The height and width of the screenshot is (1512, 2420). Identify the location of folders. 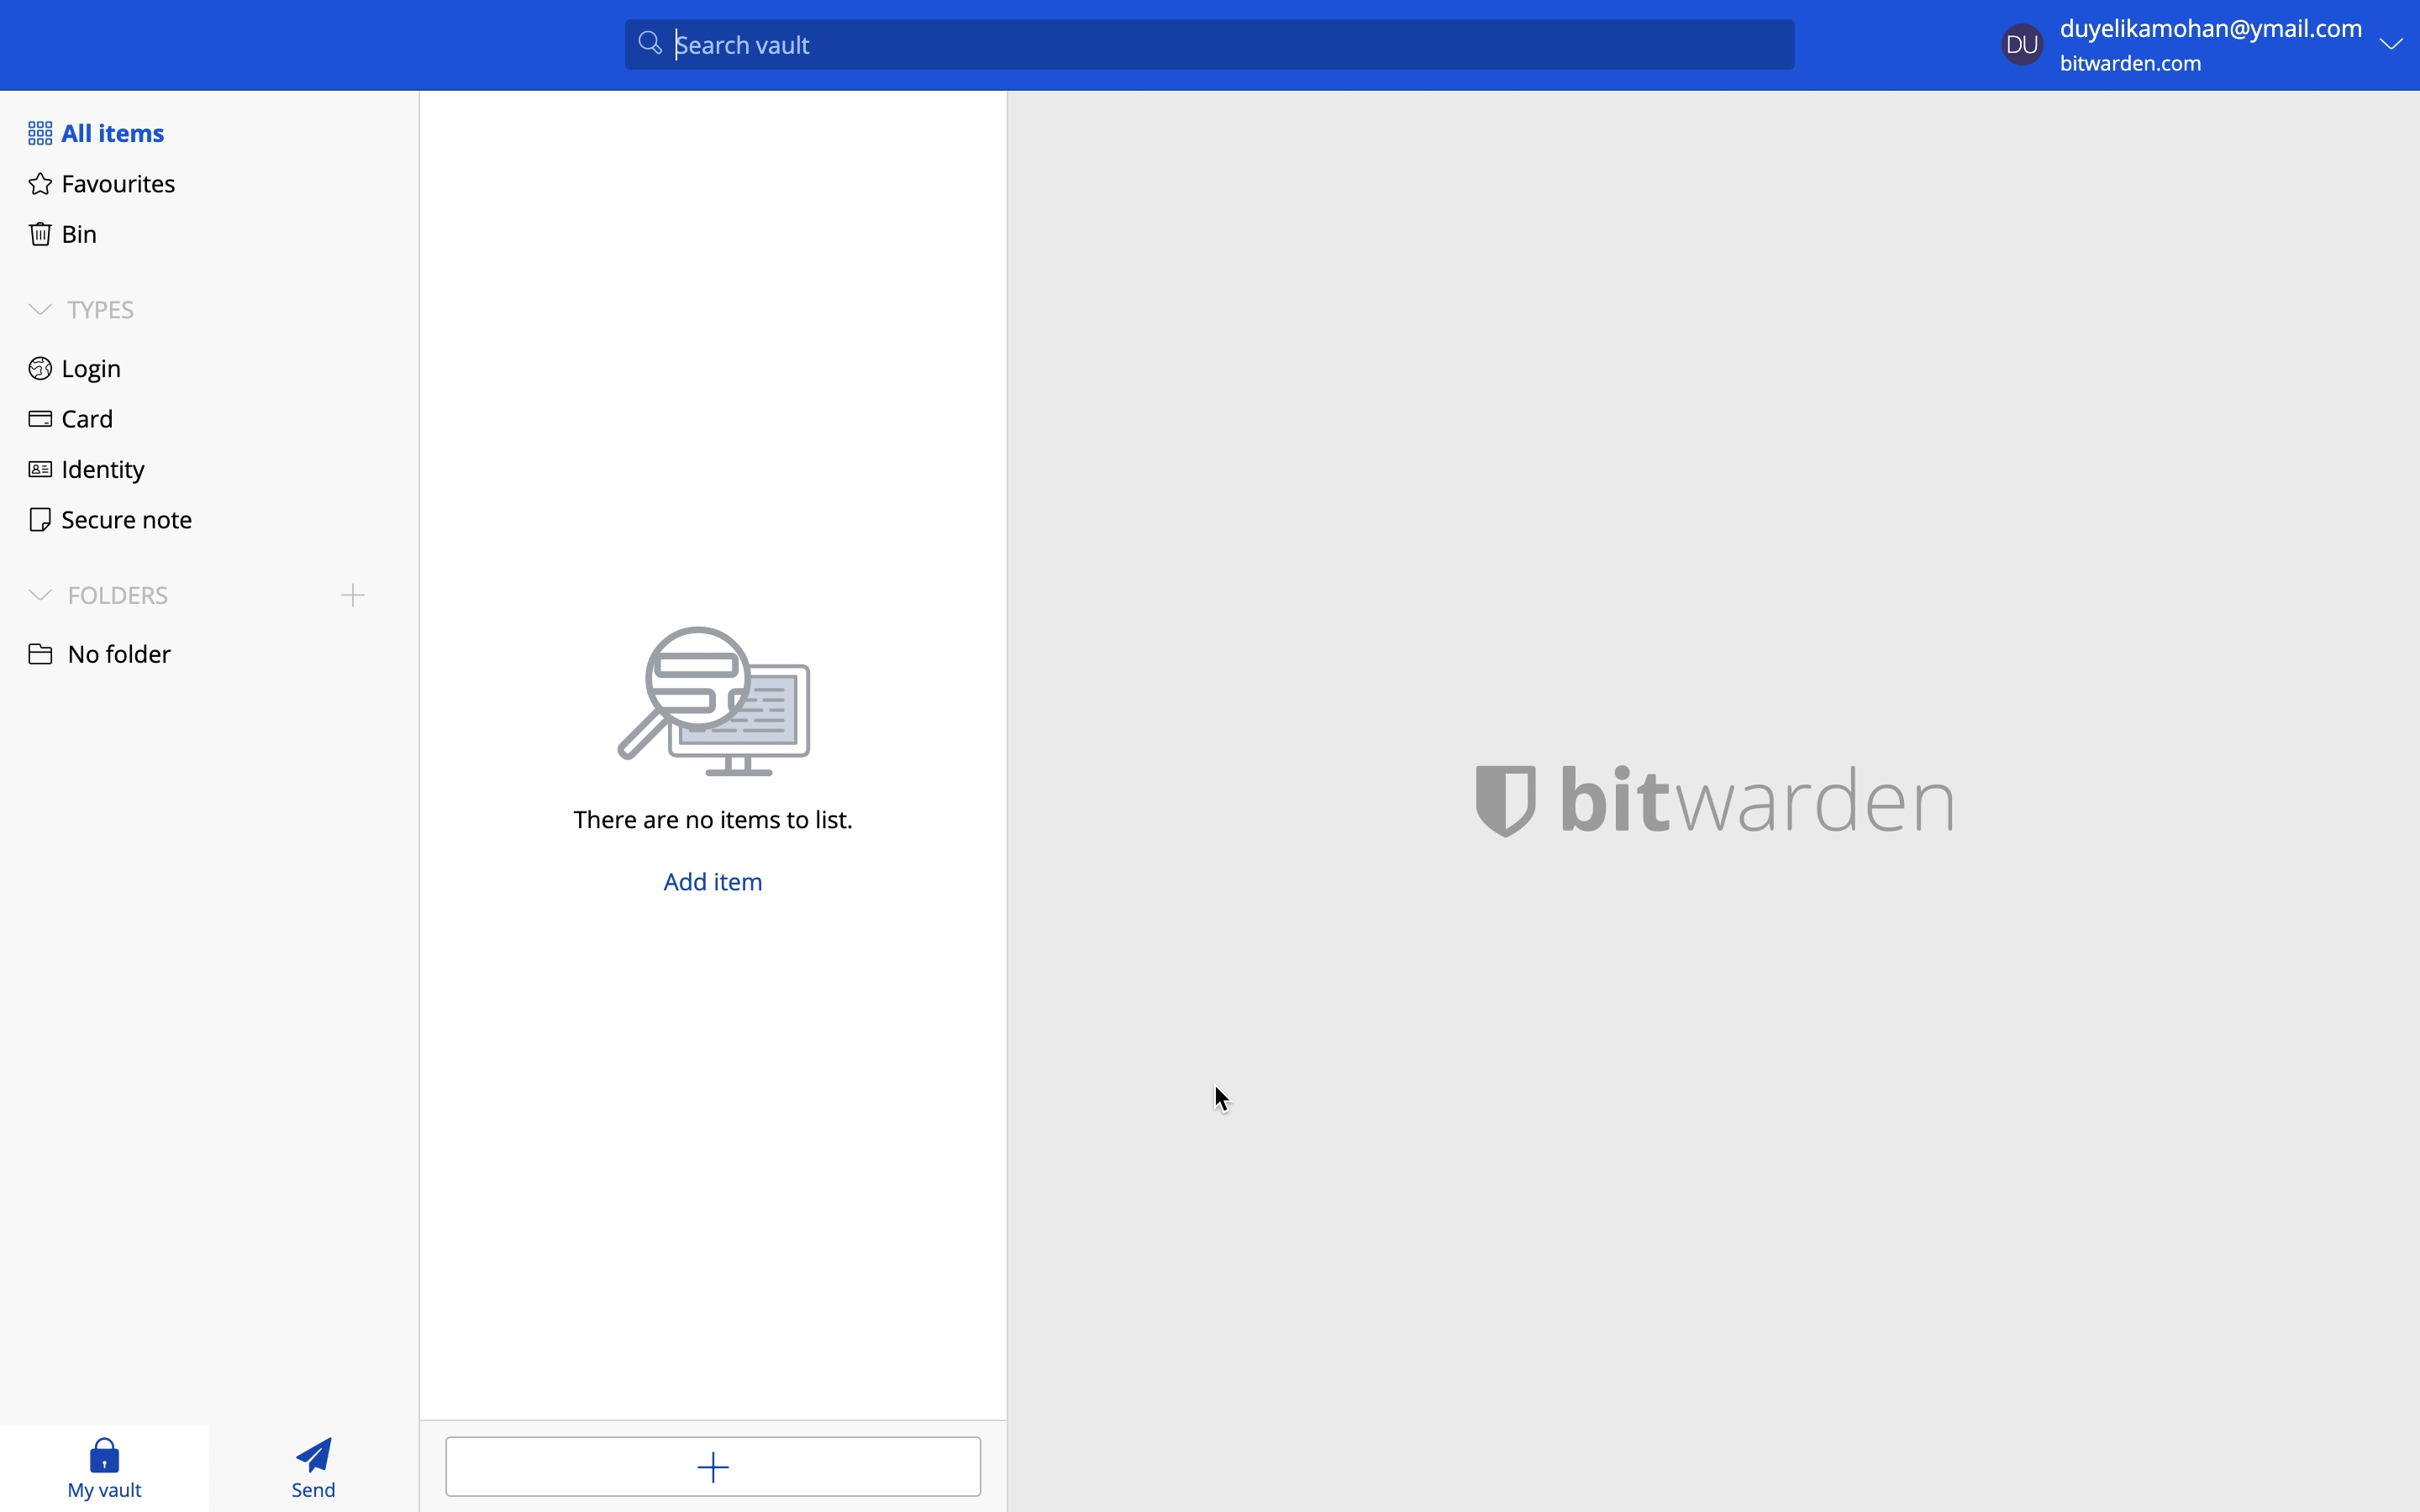
(205, 595).